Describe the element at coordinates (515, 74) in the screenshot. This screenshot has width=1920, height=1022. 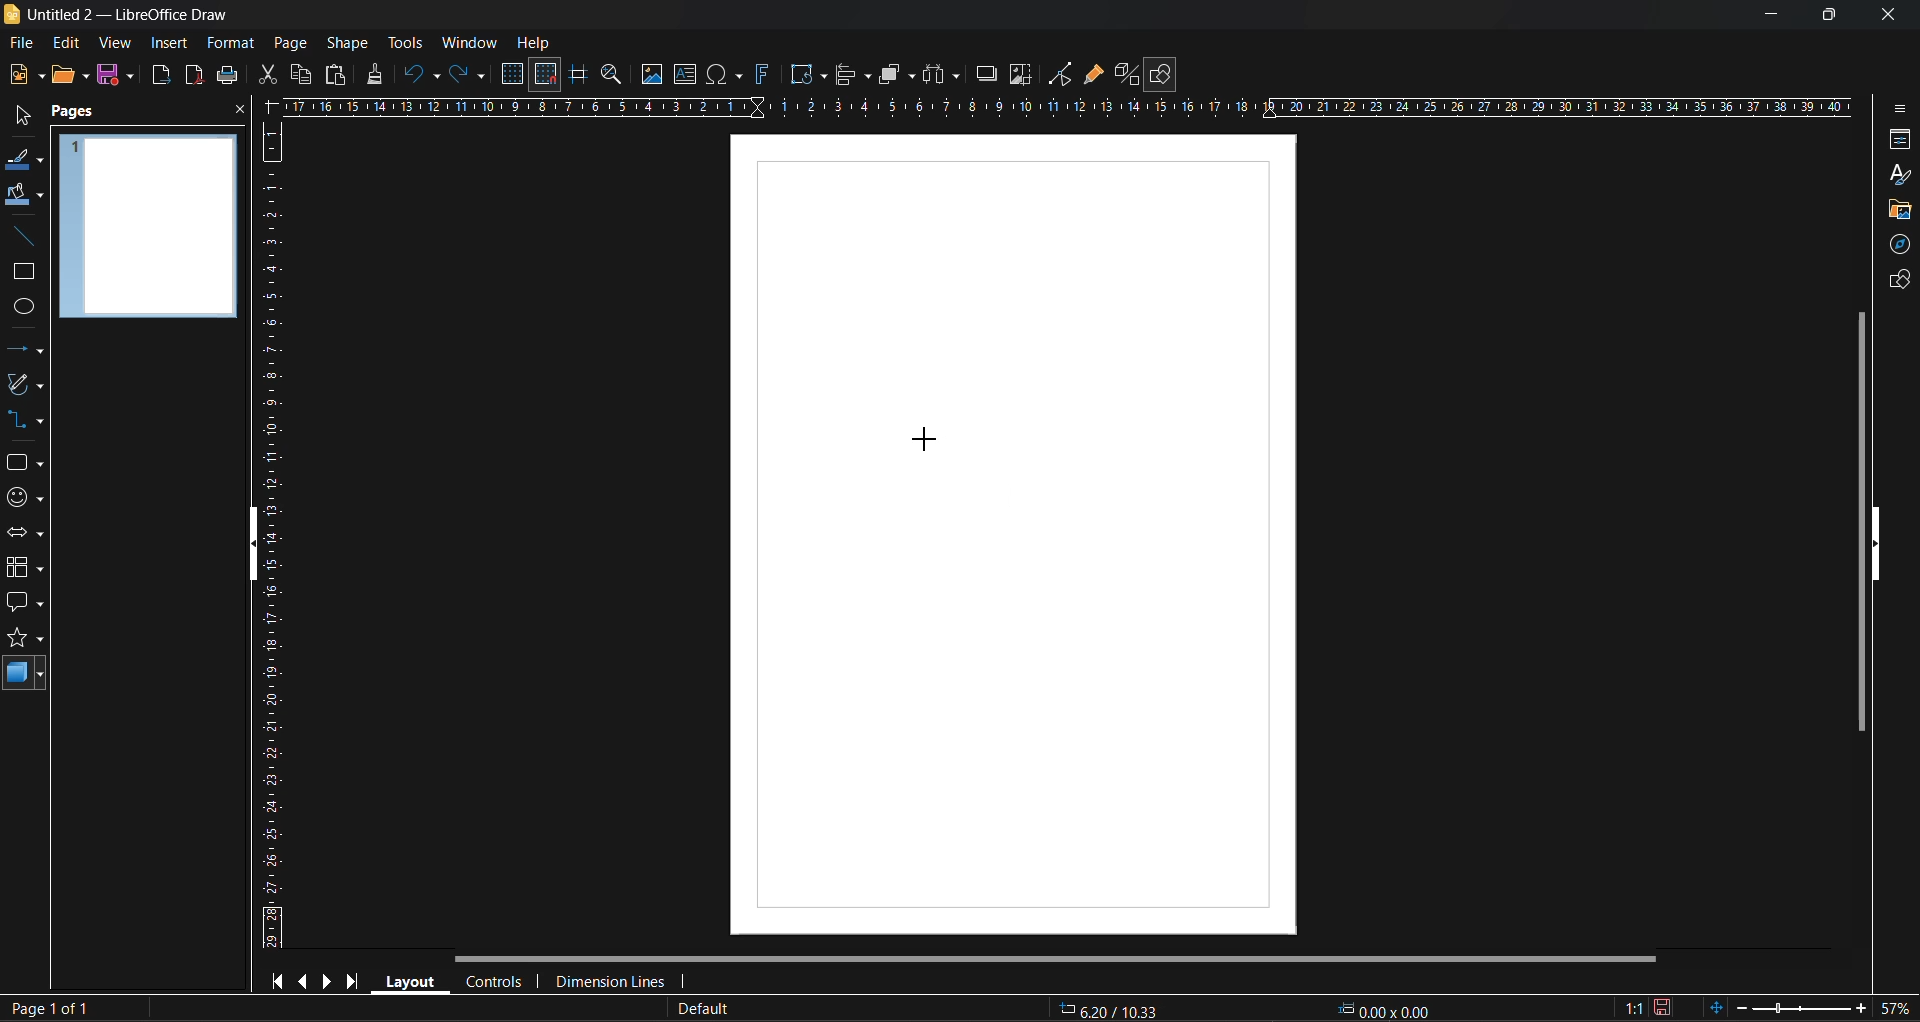
I see `display grid` at that location.